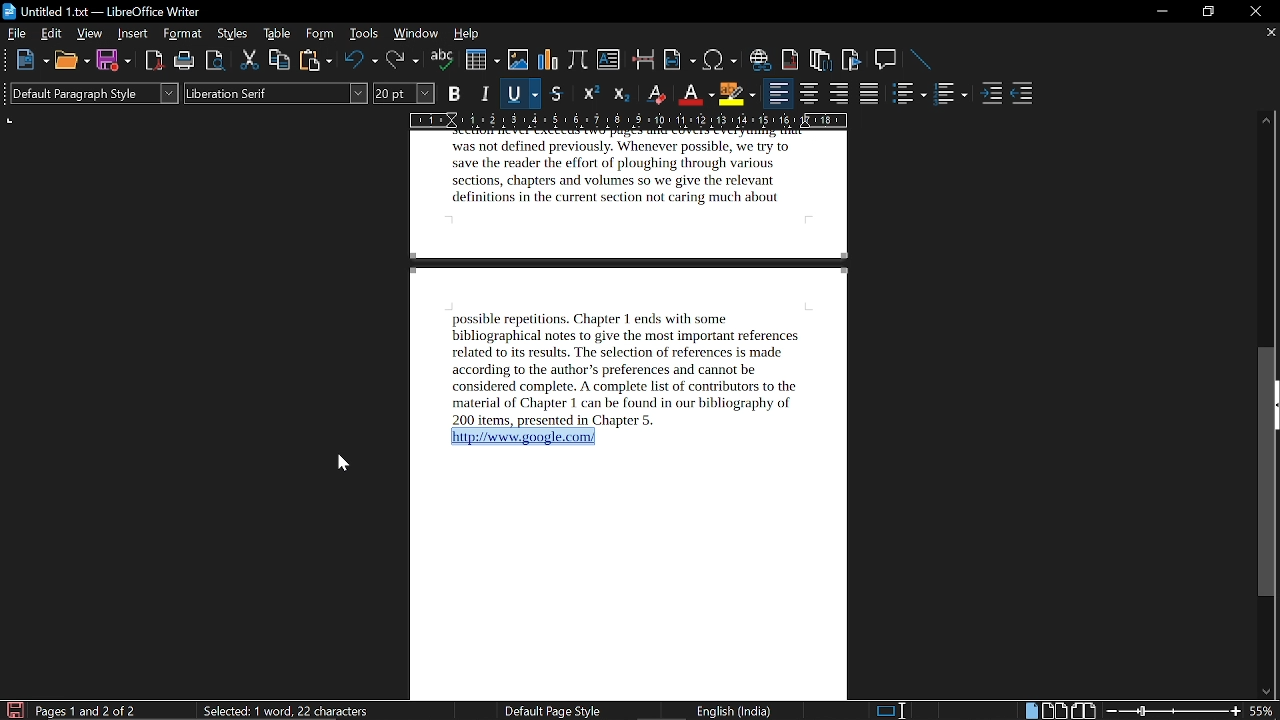  What do you see at coordinates (522, 93) in the screenshot?
I see `underline` at bounding box center [522, 93].